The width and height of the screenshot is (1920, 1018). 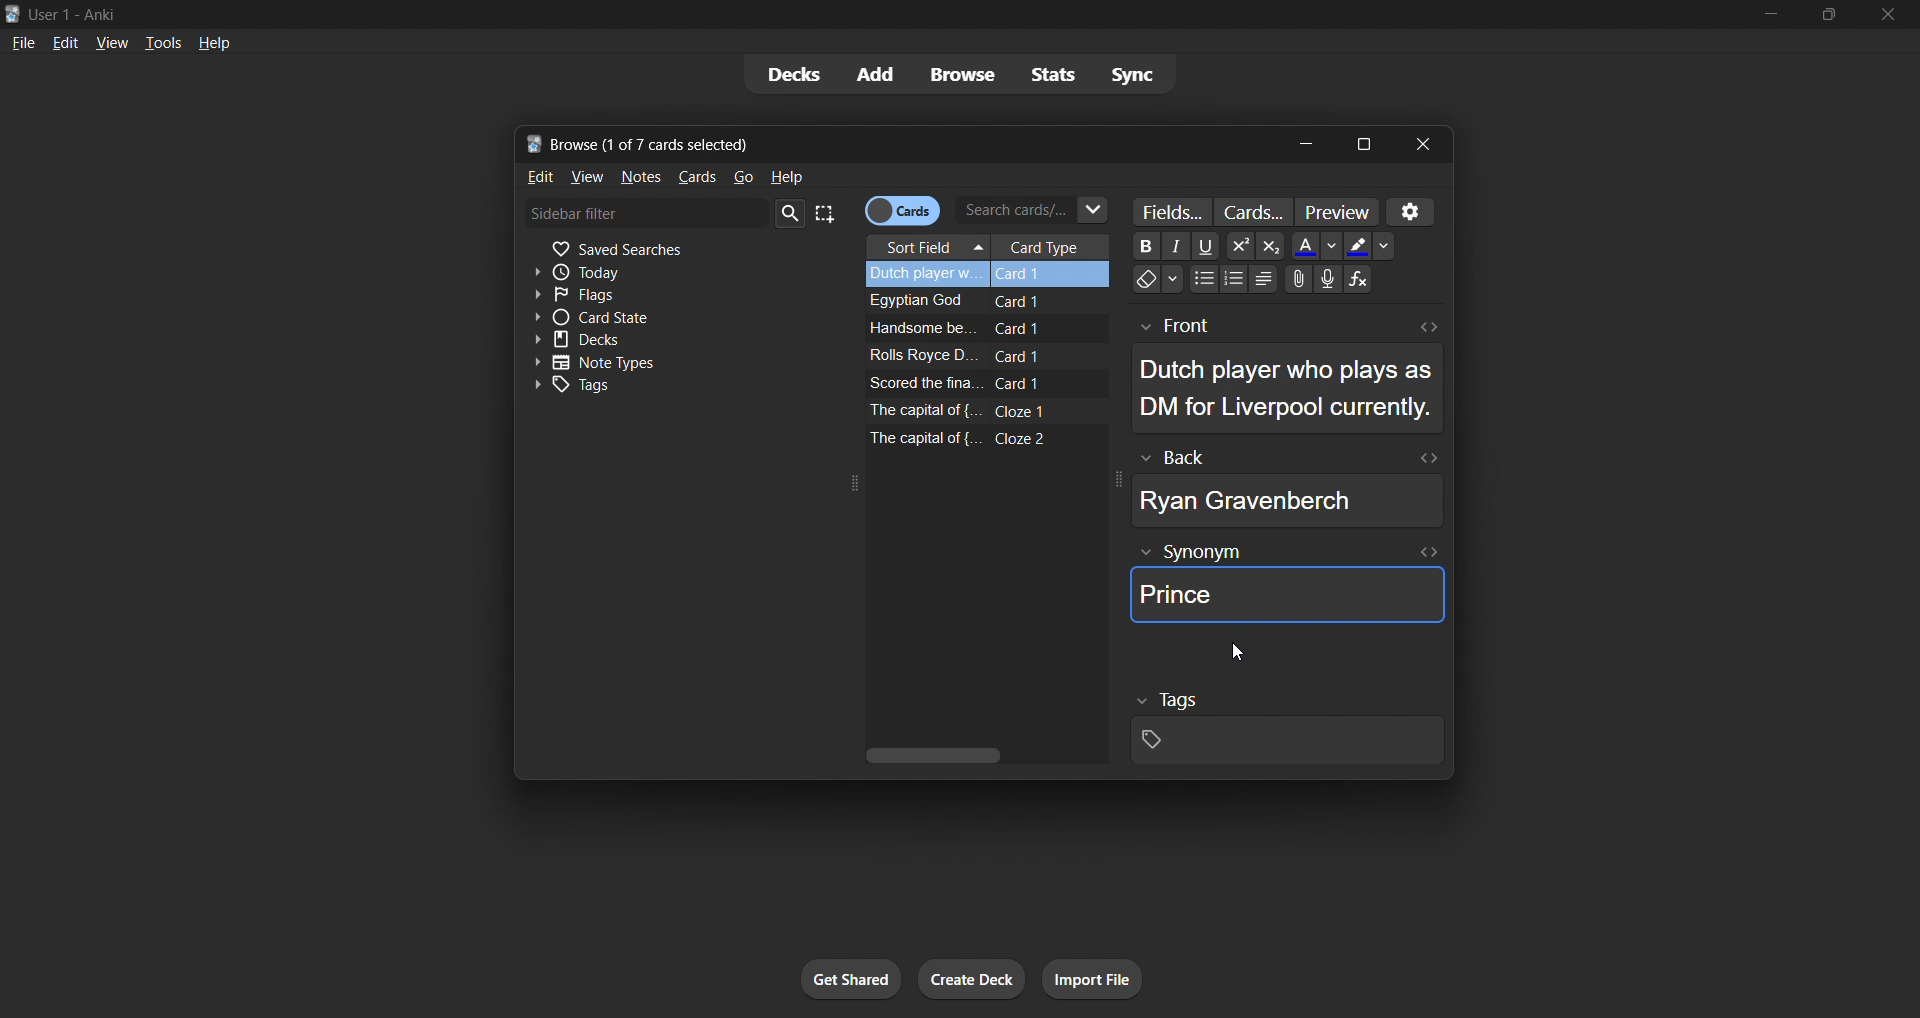 What do you see at coordinates (161, 42) in the screenshot?
I see `tools` at bounding box center [161, 42].